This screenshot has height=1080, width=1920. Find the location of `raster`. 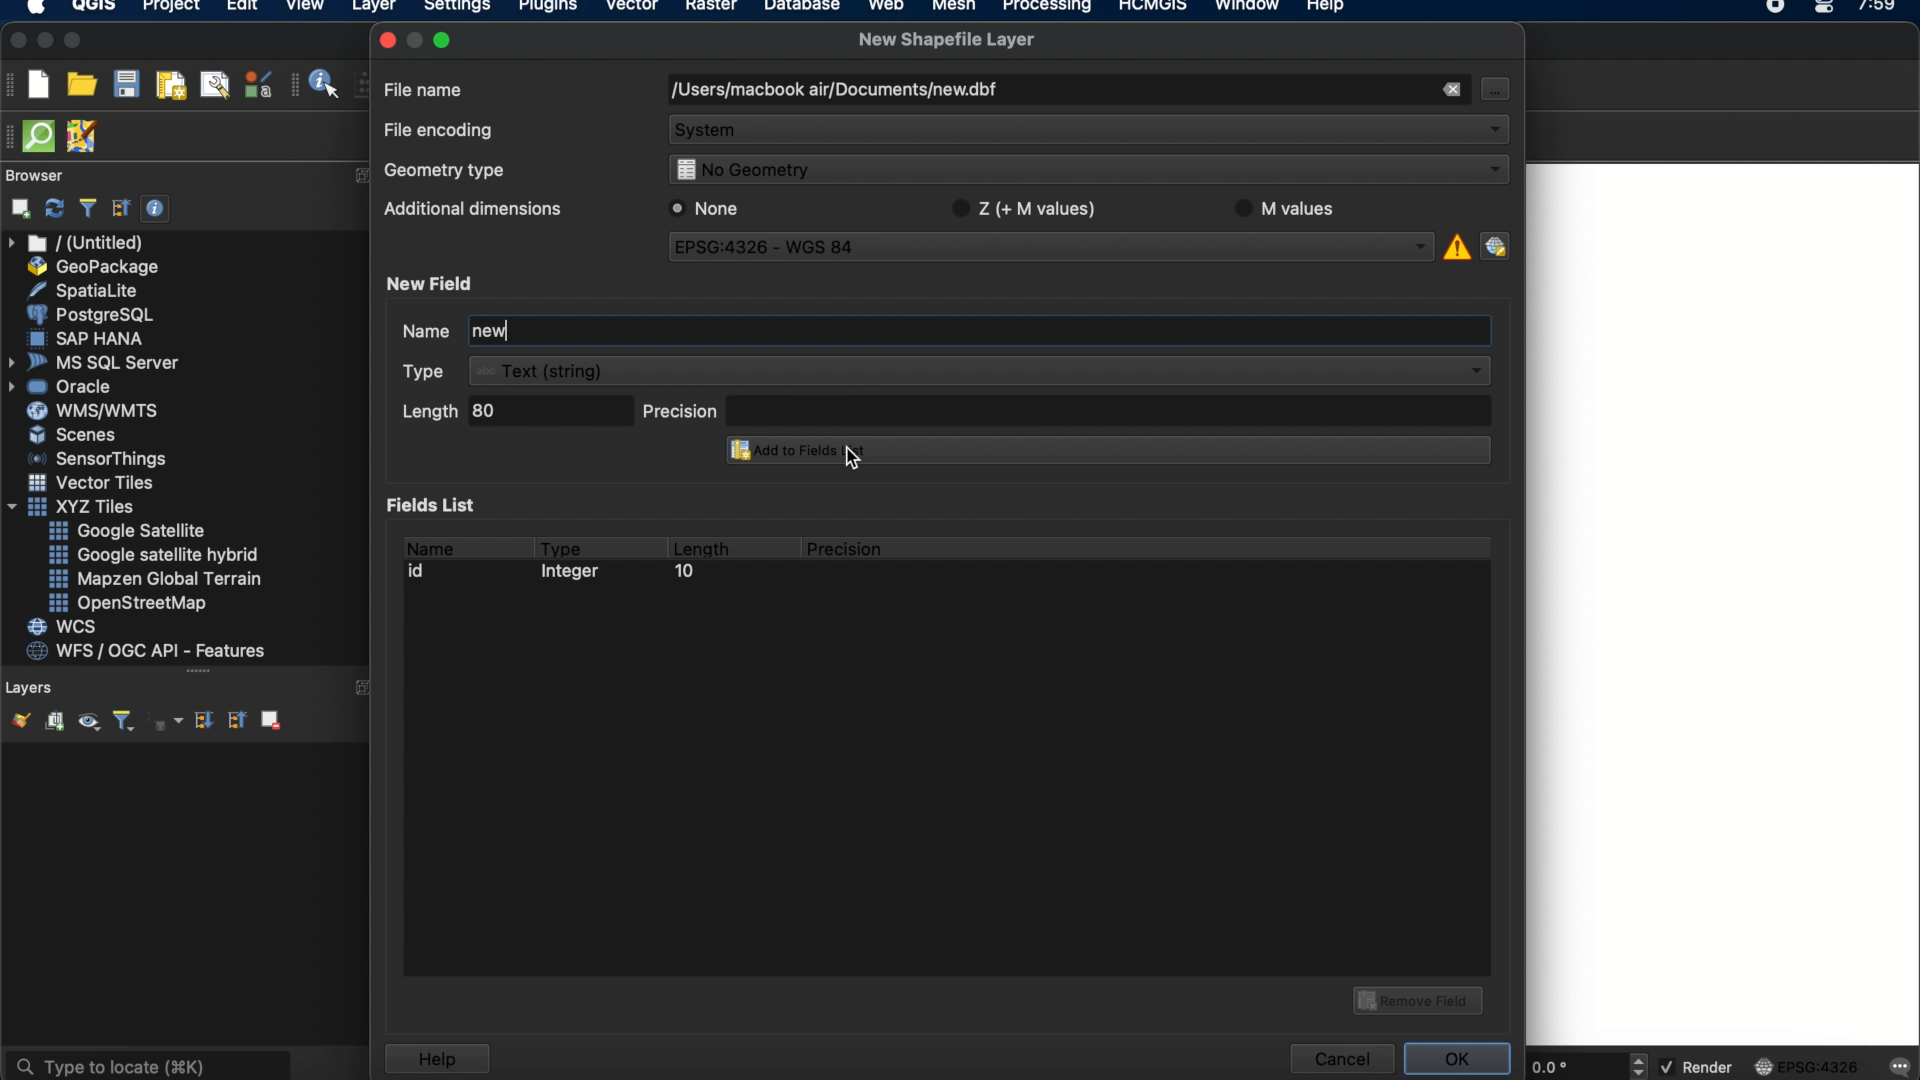

raster is located at coordinates (709, 8).